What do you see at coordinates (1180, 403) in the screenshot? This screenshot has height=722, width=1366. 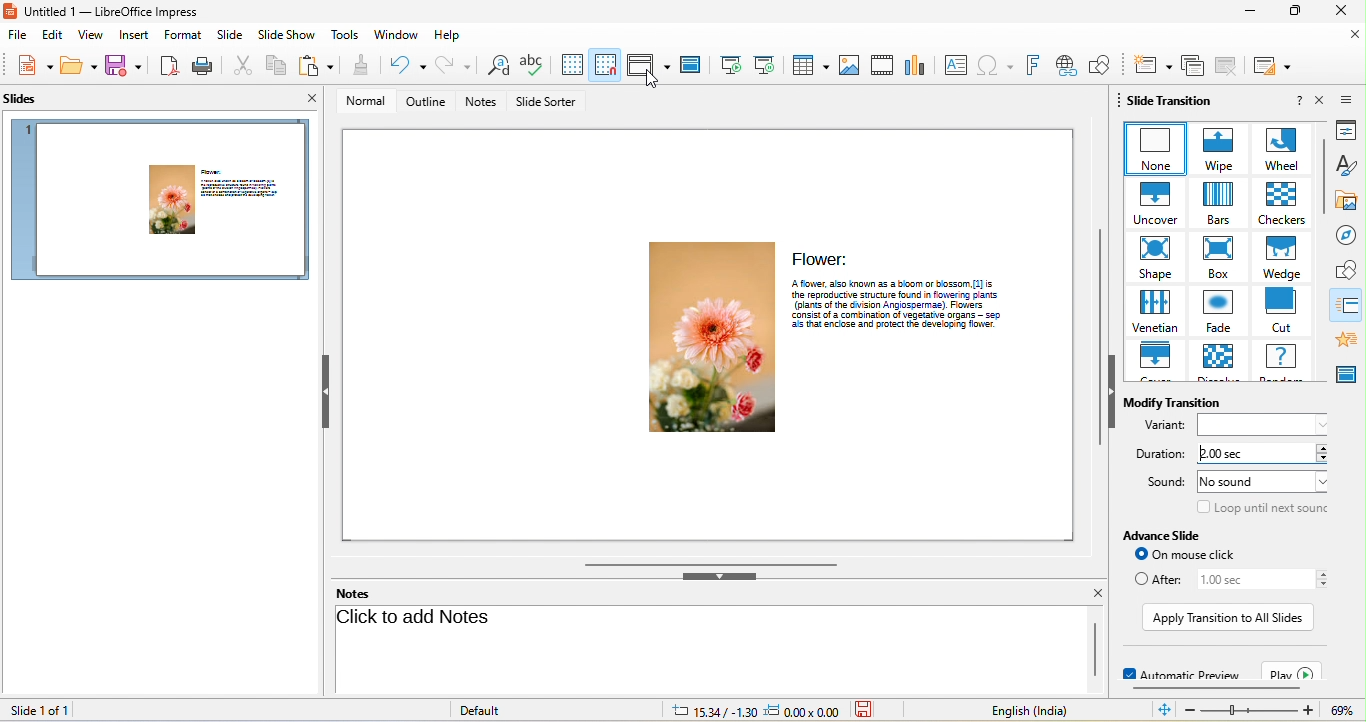 I see `modify transition` at bounding box center [1180, 403].